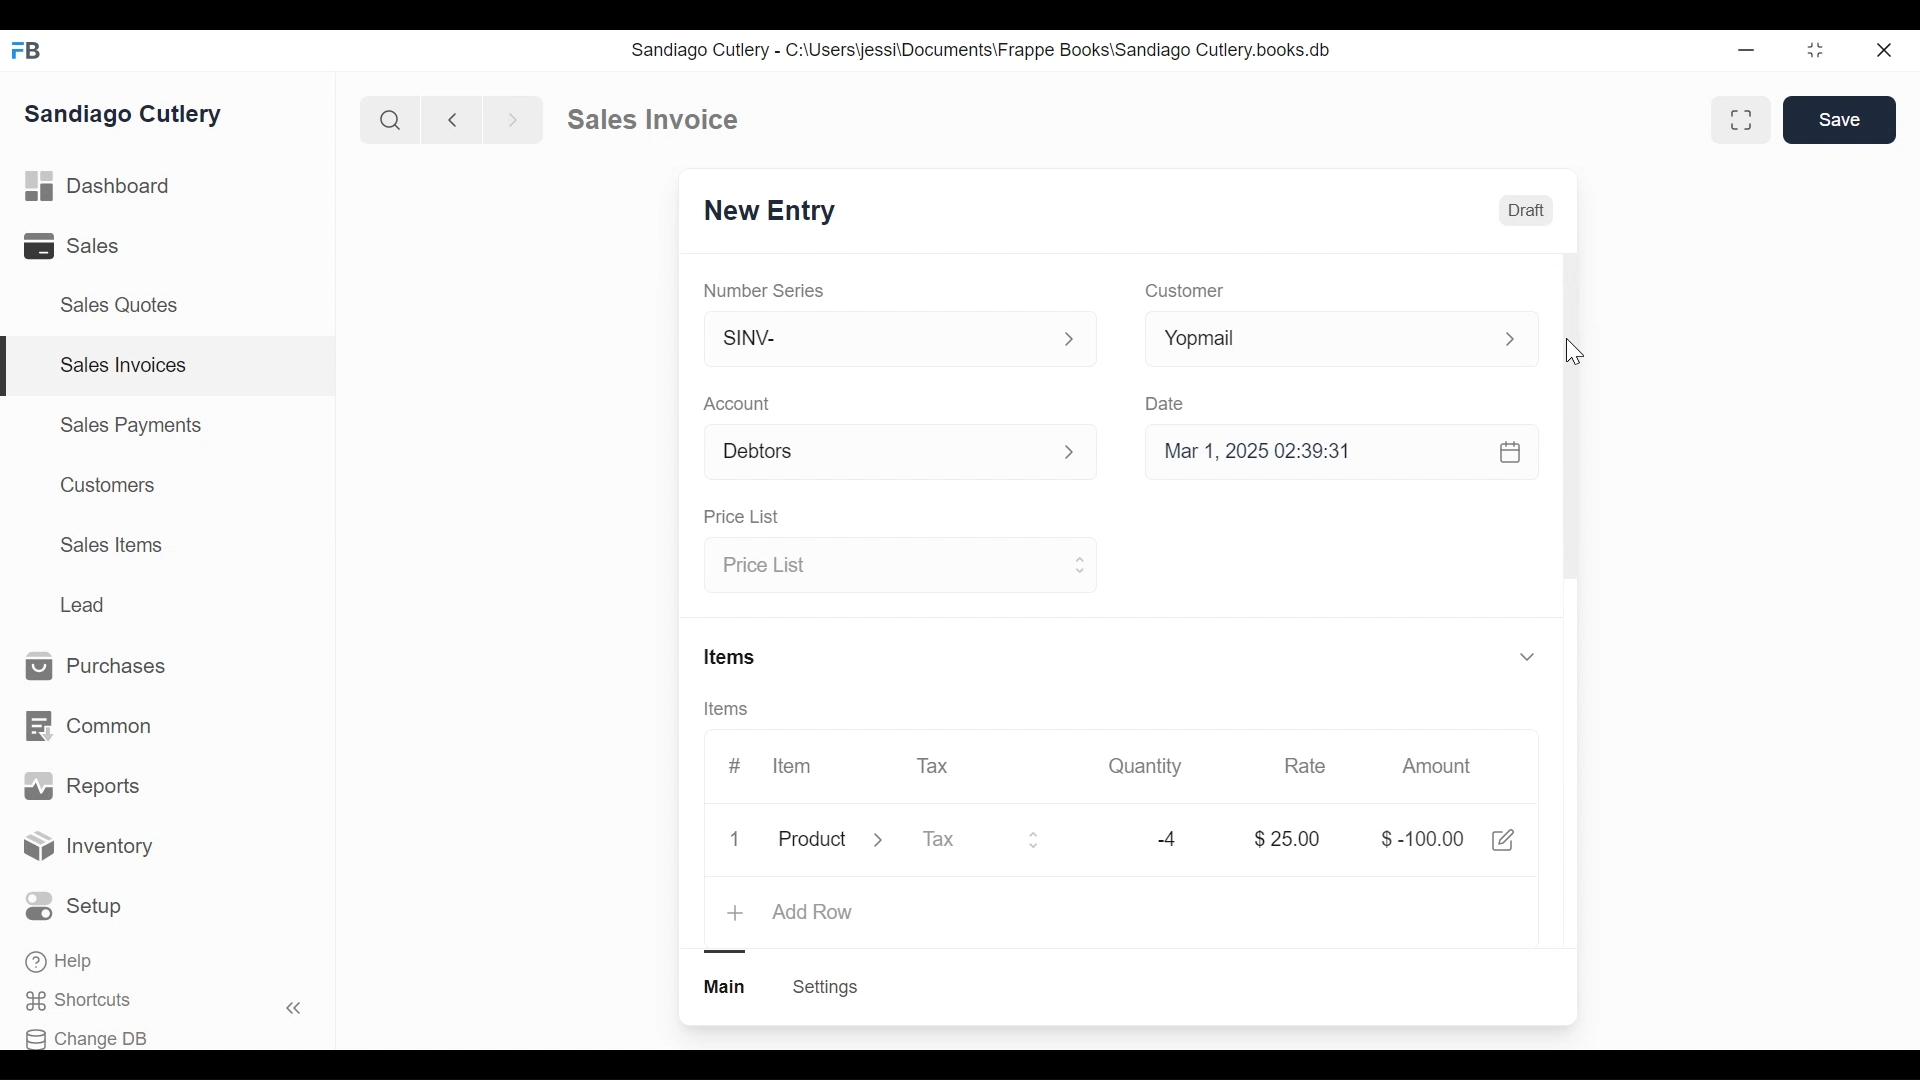 The width and height of the screenshot is (1920, 1080). What do you see at coordinates (1816, 51) in the screenshot?
I see `Toggle between form and full width` at bounding box center [1816, 51].